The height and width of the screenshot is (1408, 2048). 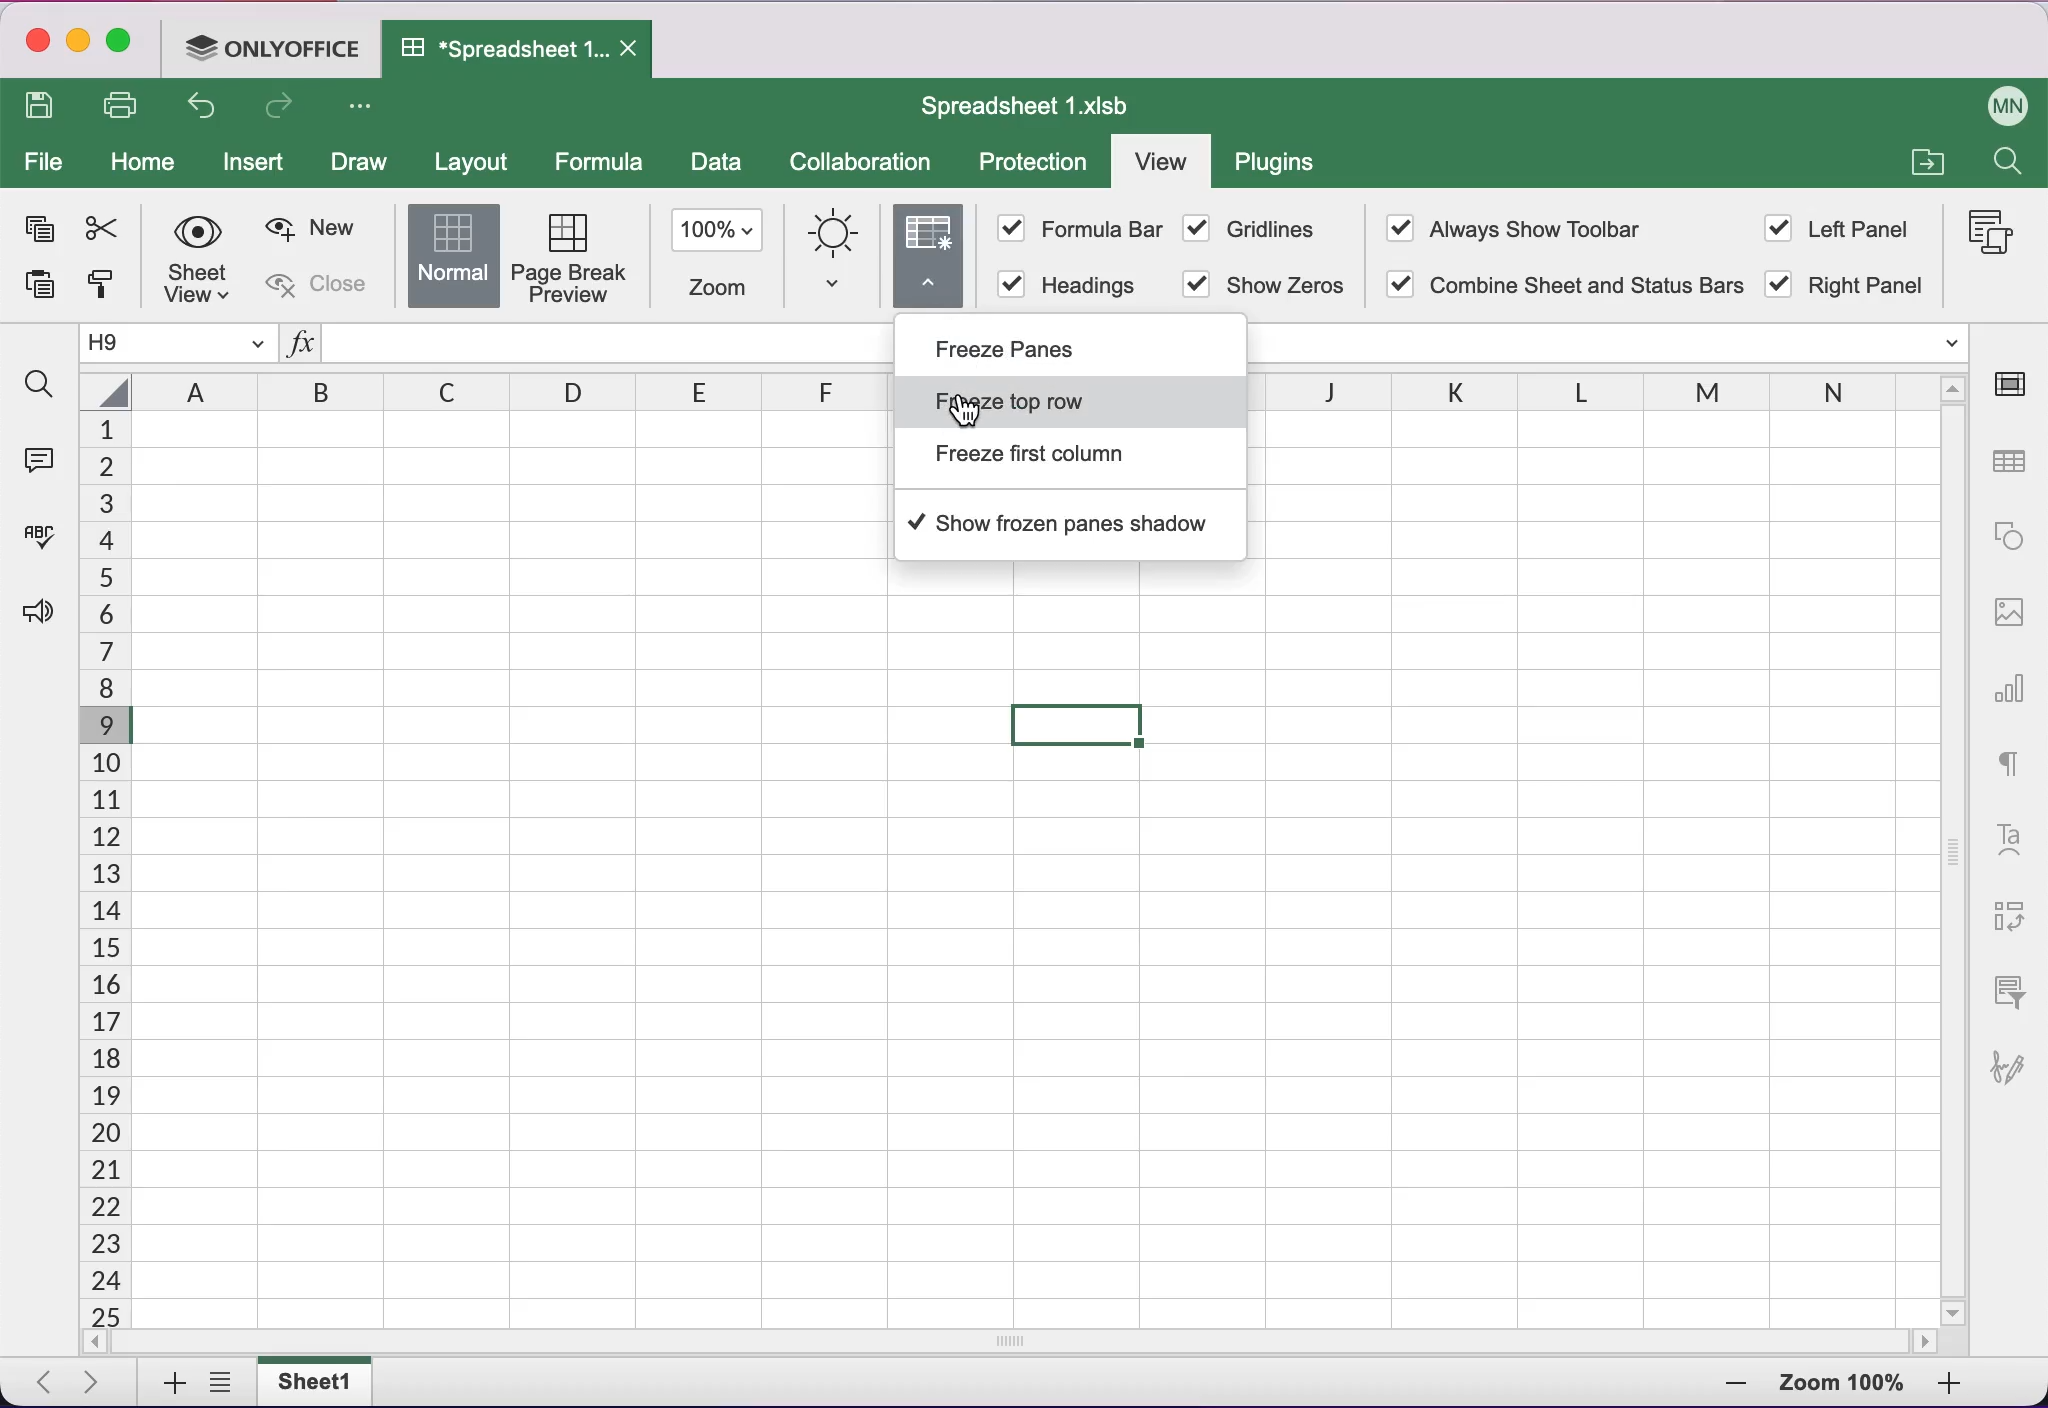 What do you see at coordinates (1160, 160) in the screenshot?
I see `view` at bounding box center [1160, 160].